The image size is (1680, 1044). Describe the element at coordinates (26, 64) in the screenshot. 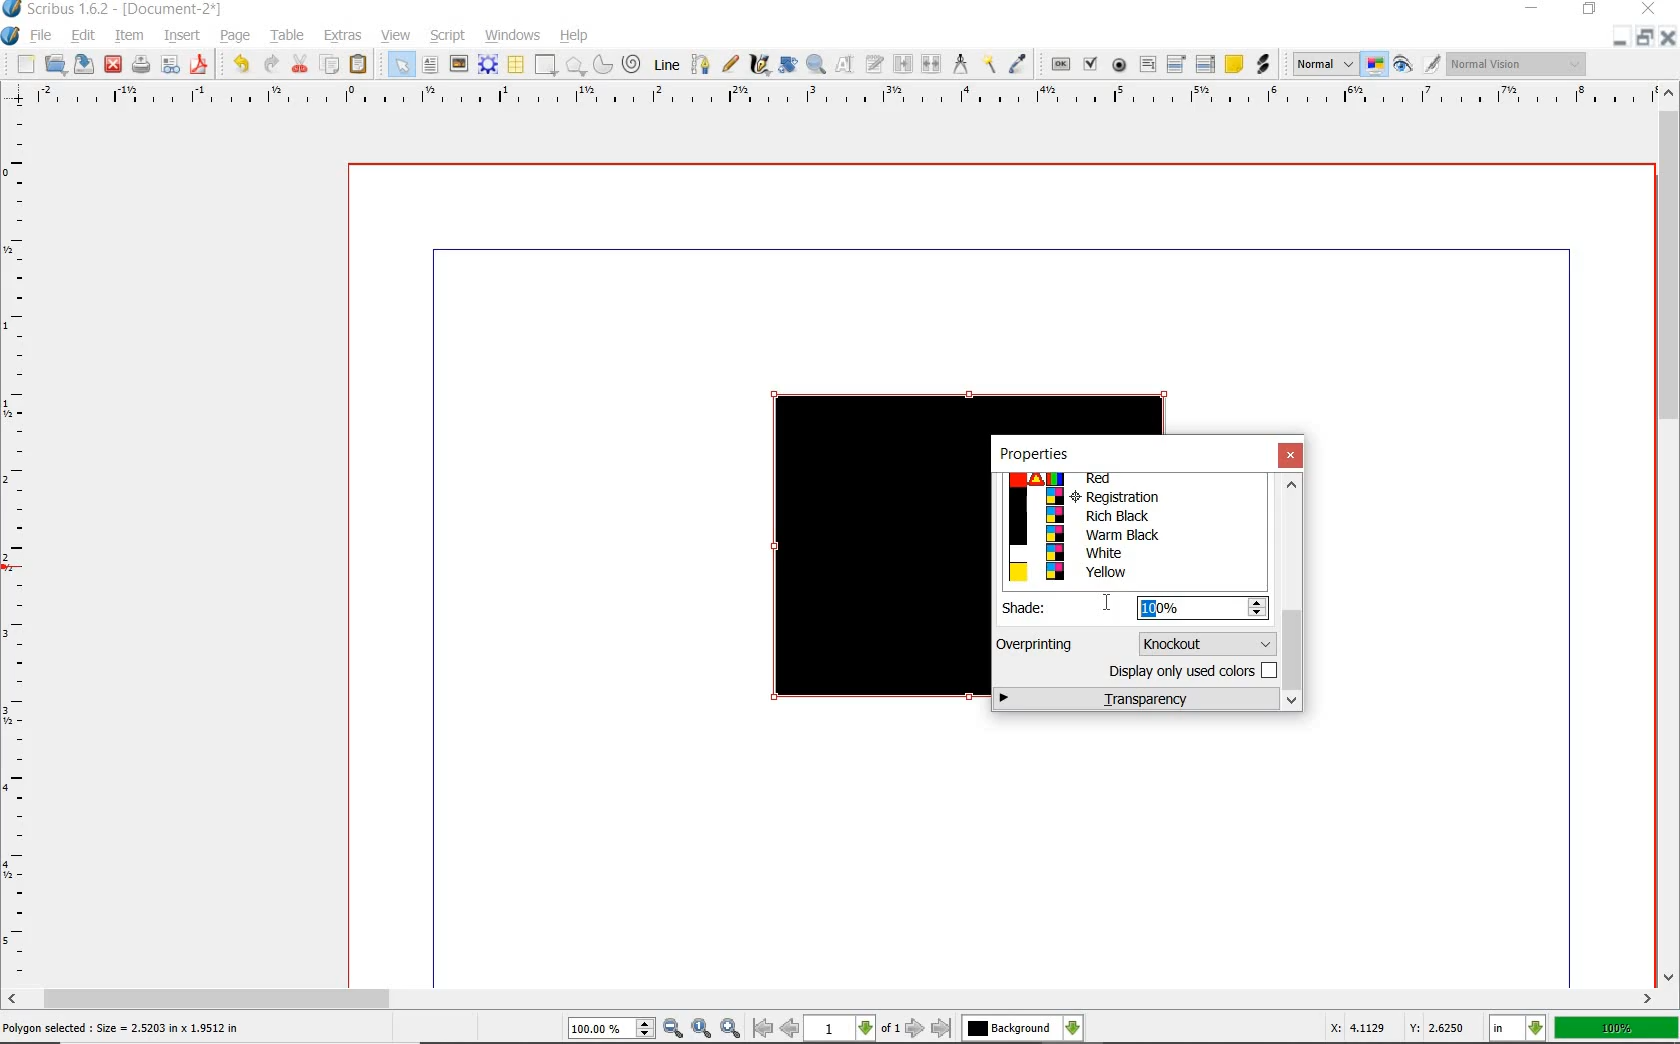

I see `new` at that location.